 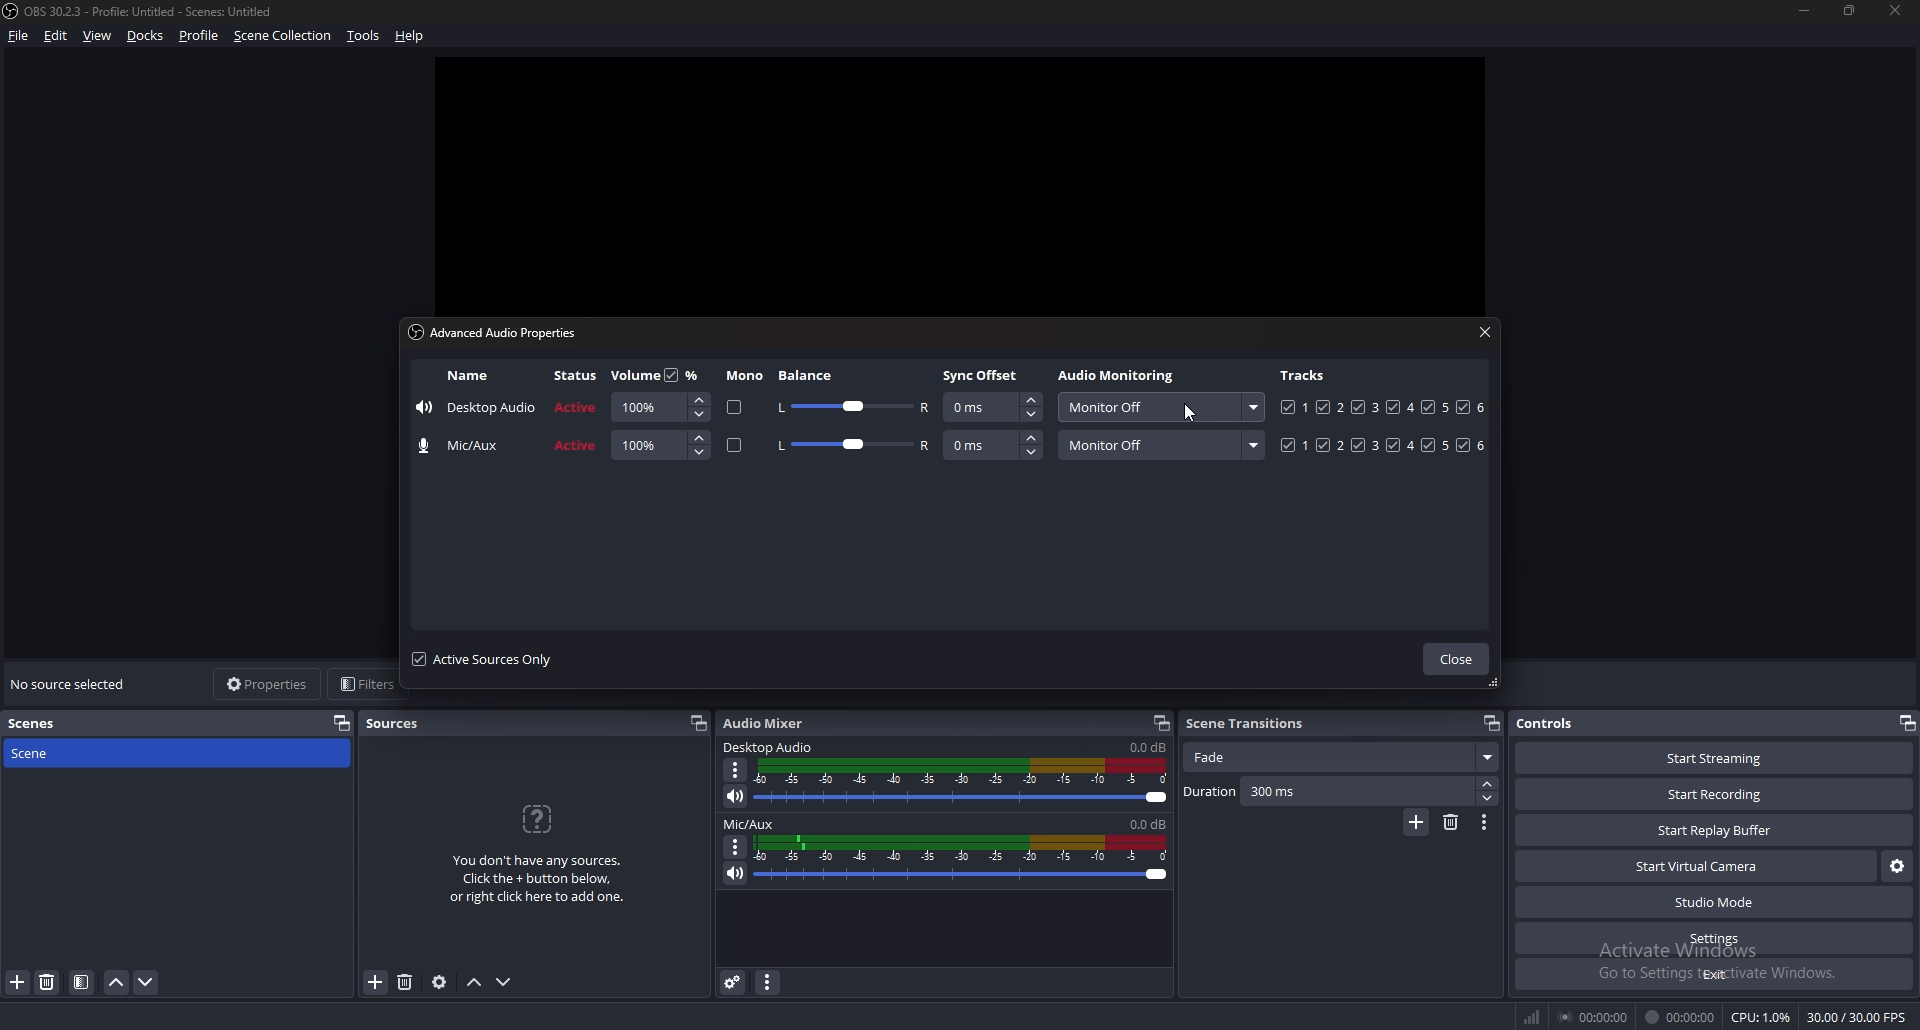 I want to click on popout, so click(x=1162, y=723).